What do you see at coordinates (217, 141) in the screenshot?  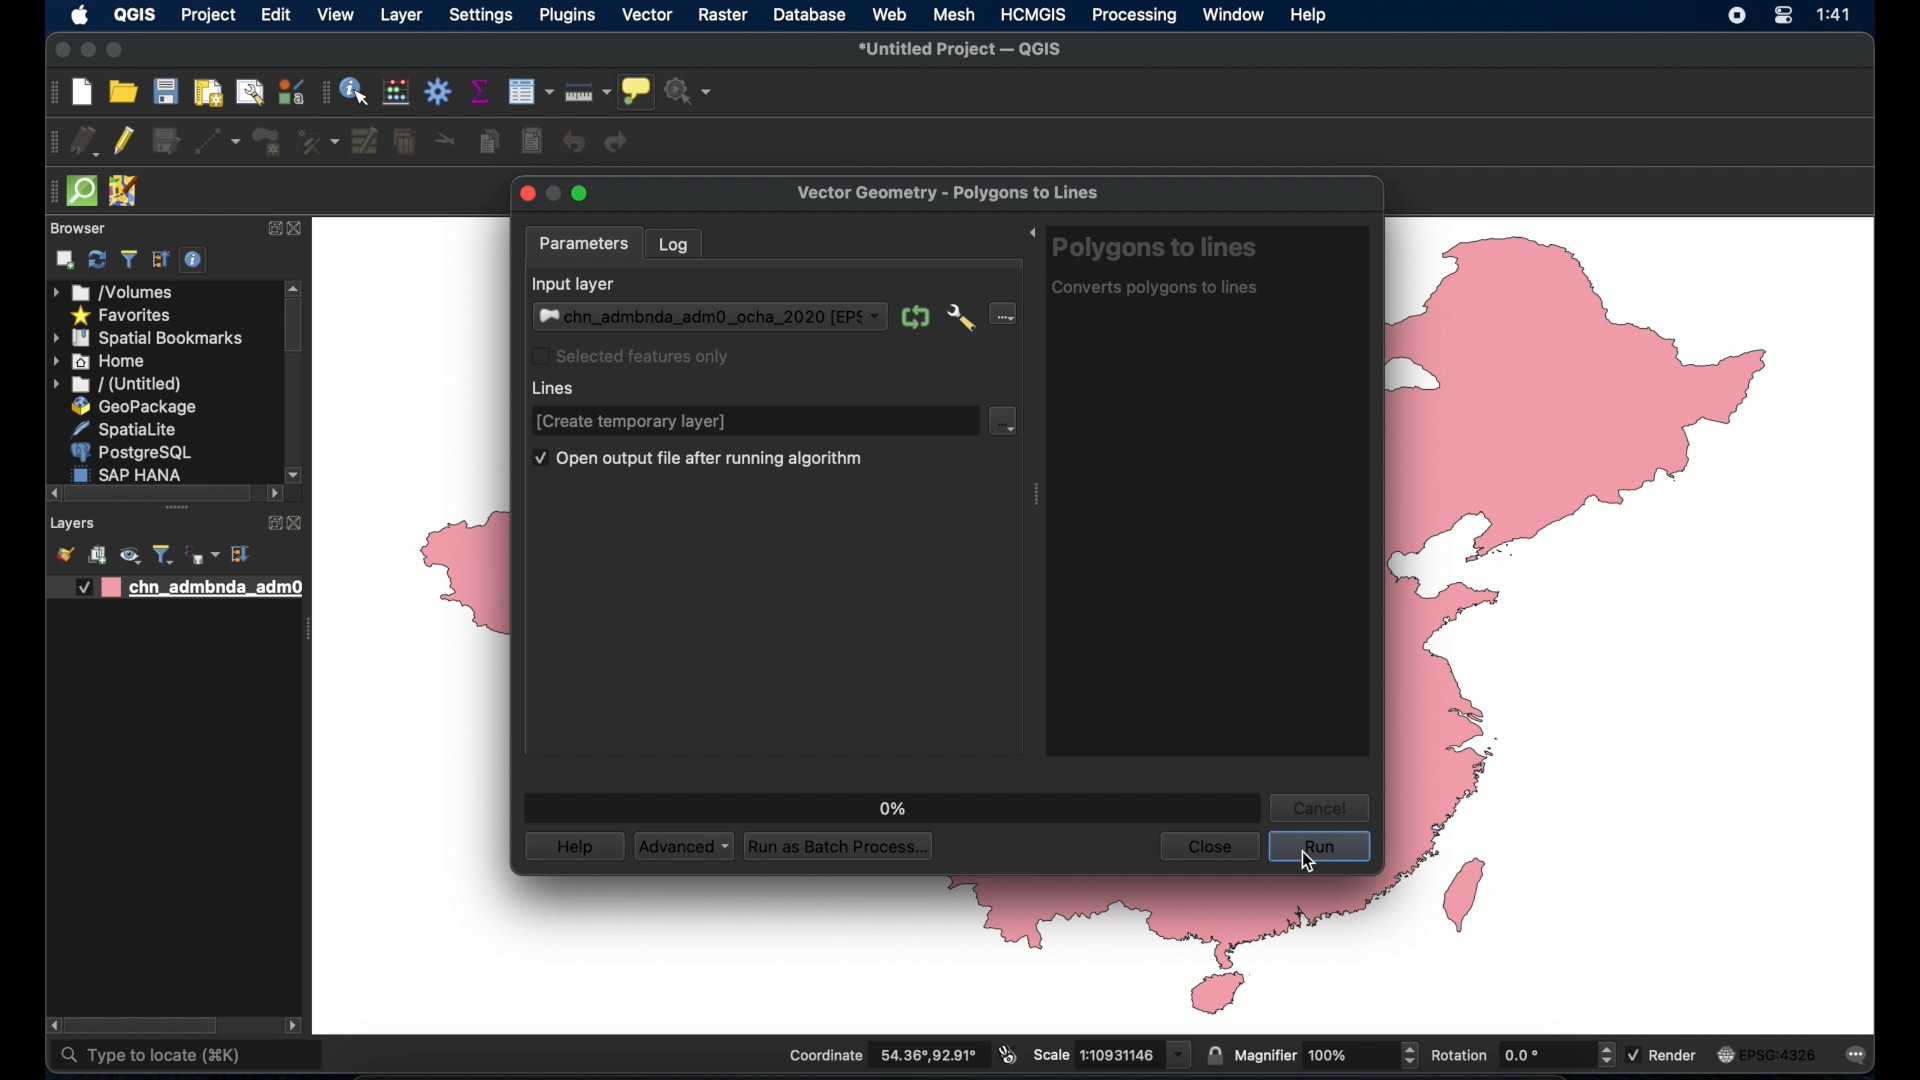 I see `digitize with segment` at bounding box center [217, 141].